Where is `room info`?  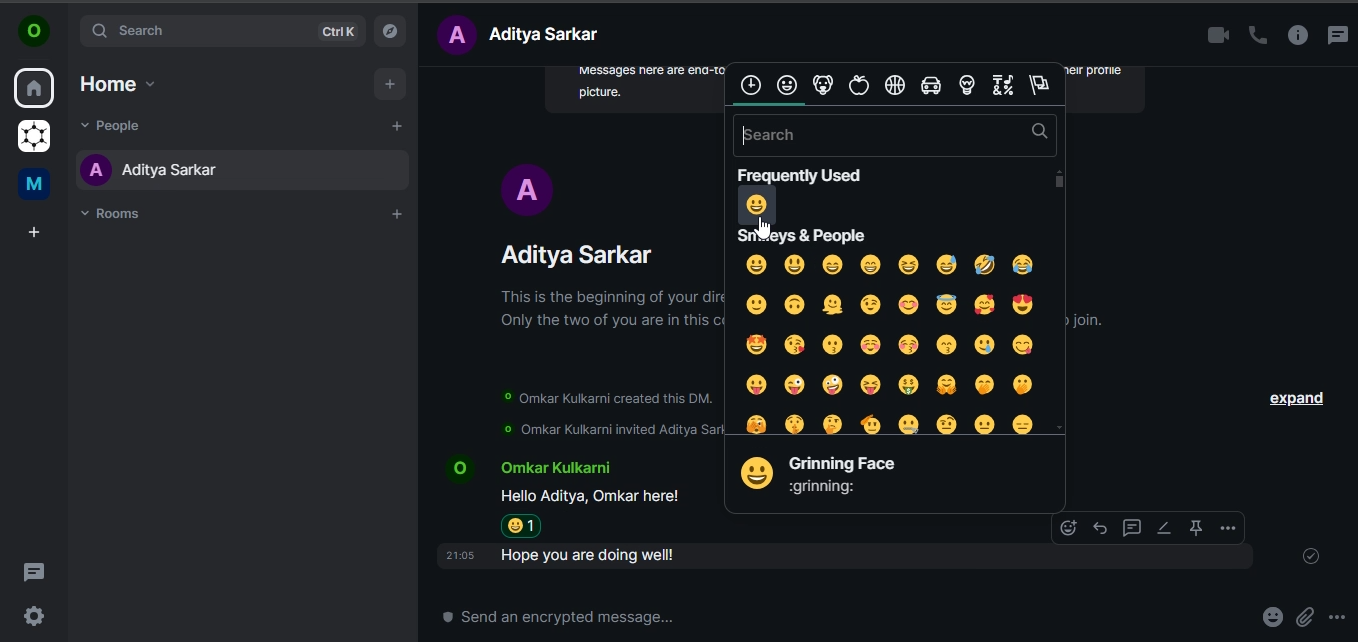 room info is located at coordinates (1296, 36).